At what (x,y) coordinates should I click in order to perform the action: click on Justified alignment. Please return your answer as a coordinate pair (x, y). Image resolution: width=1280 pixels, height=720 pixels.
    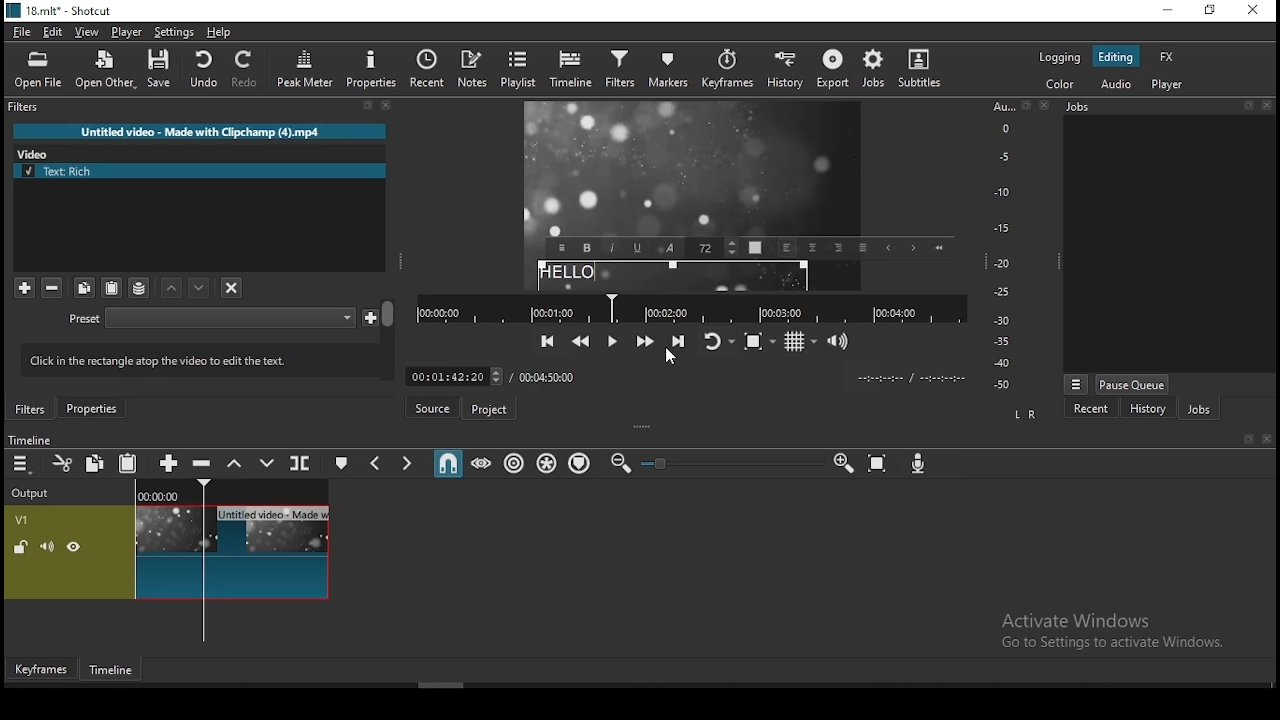
    Looking at the image, I should click on (862, 247).